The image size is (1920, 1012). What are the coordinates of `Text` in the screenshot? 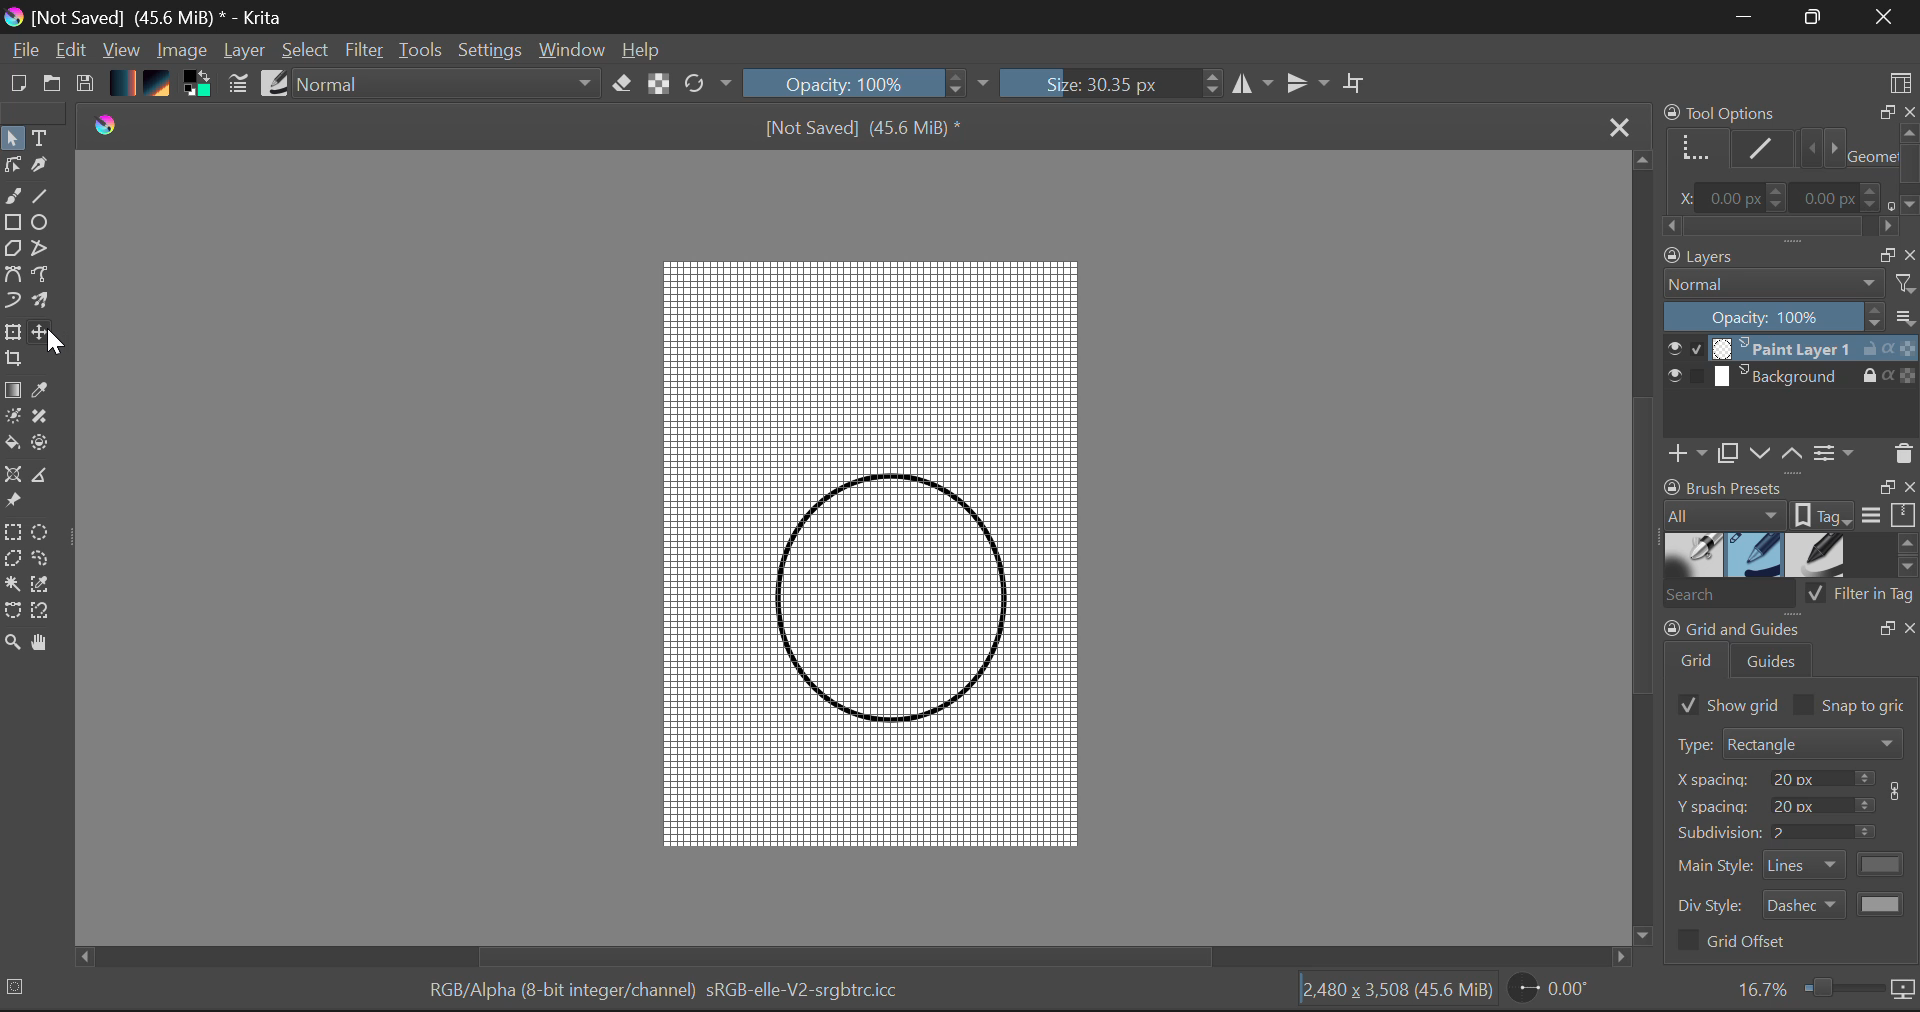 It's located at (41, 137).